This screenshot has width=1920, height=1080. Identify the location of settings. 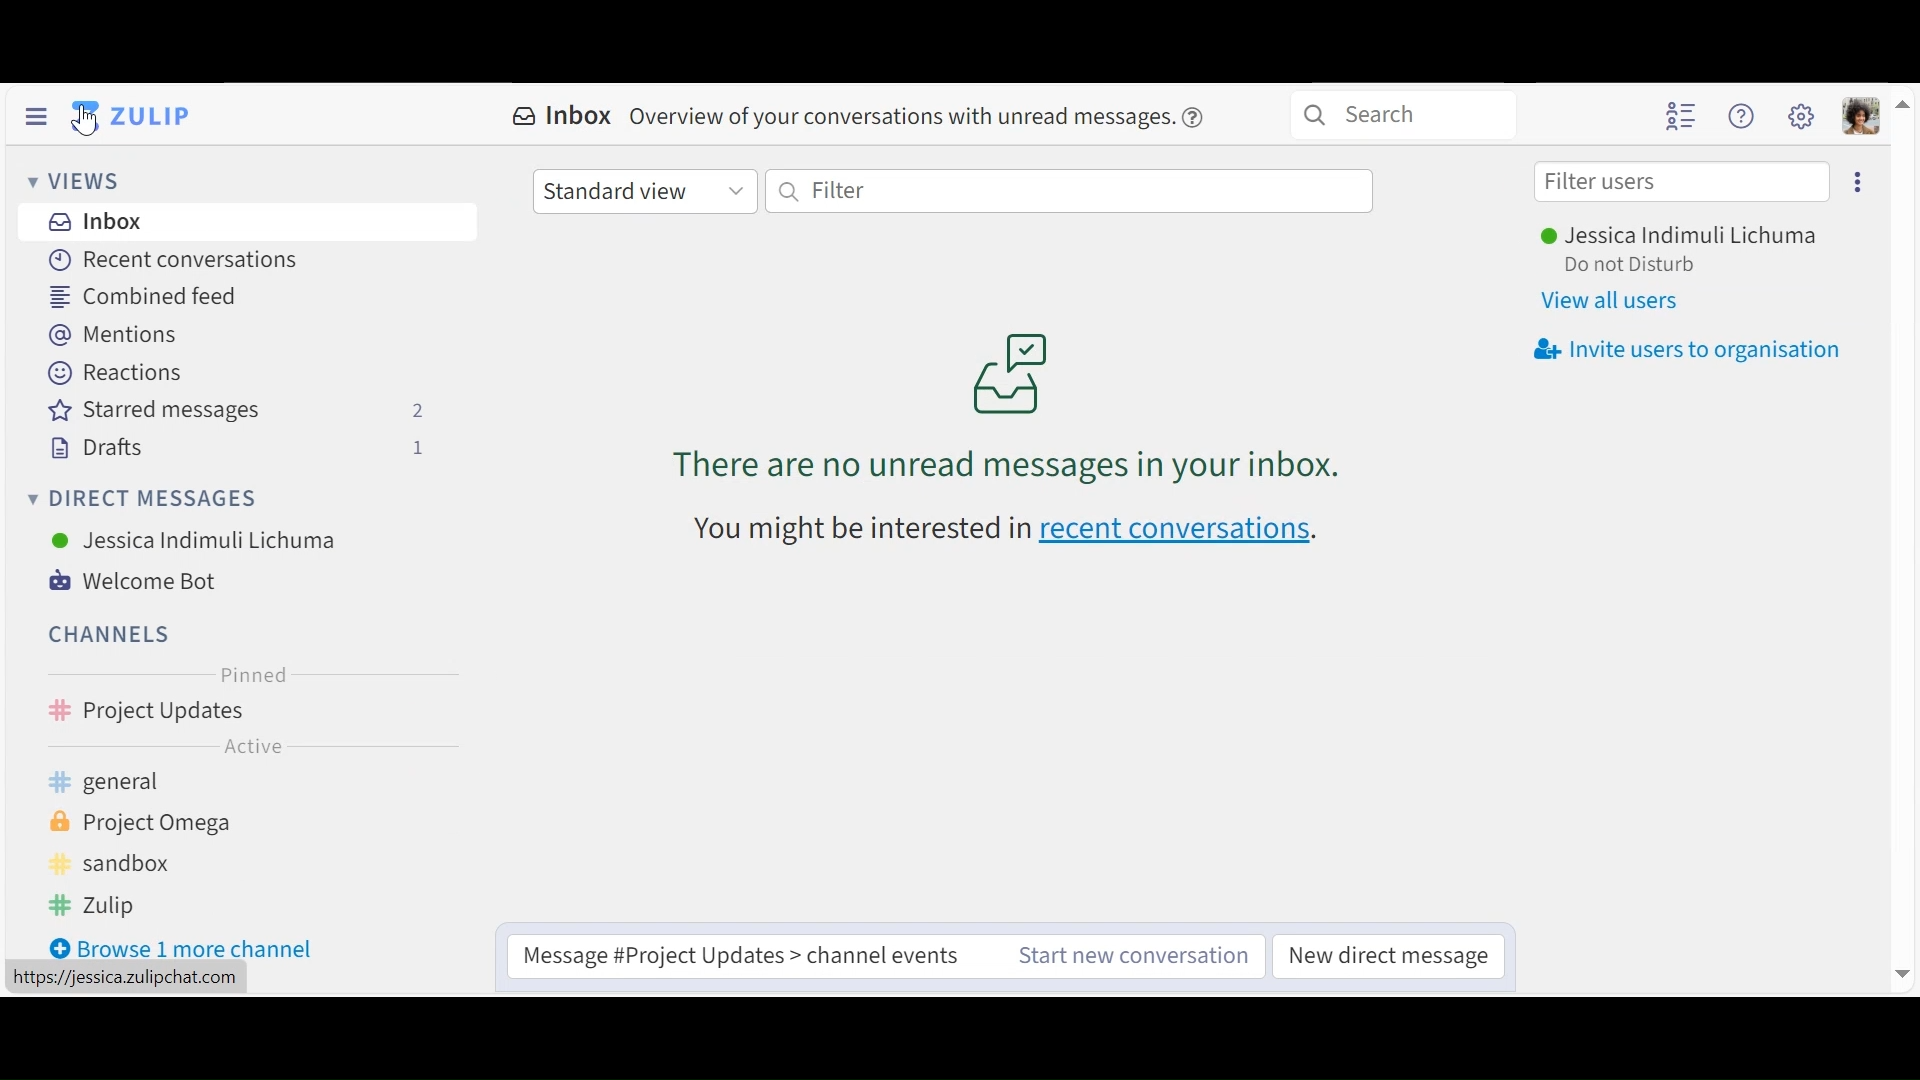
(1802, 119).